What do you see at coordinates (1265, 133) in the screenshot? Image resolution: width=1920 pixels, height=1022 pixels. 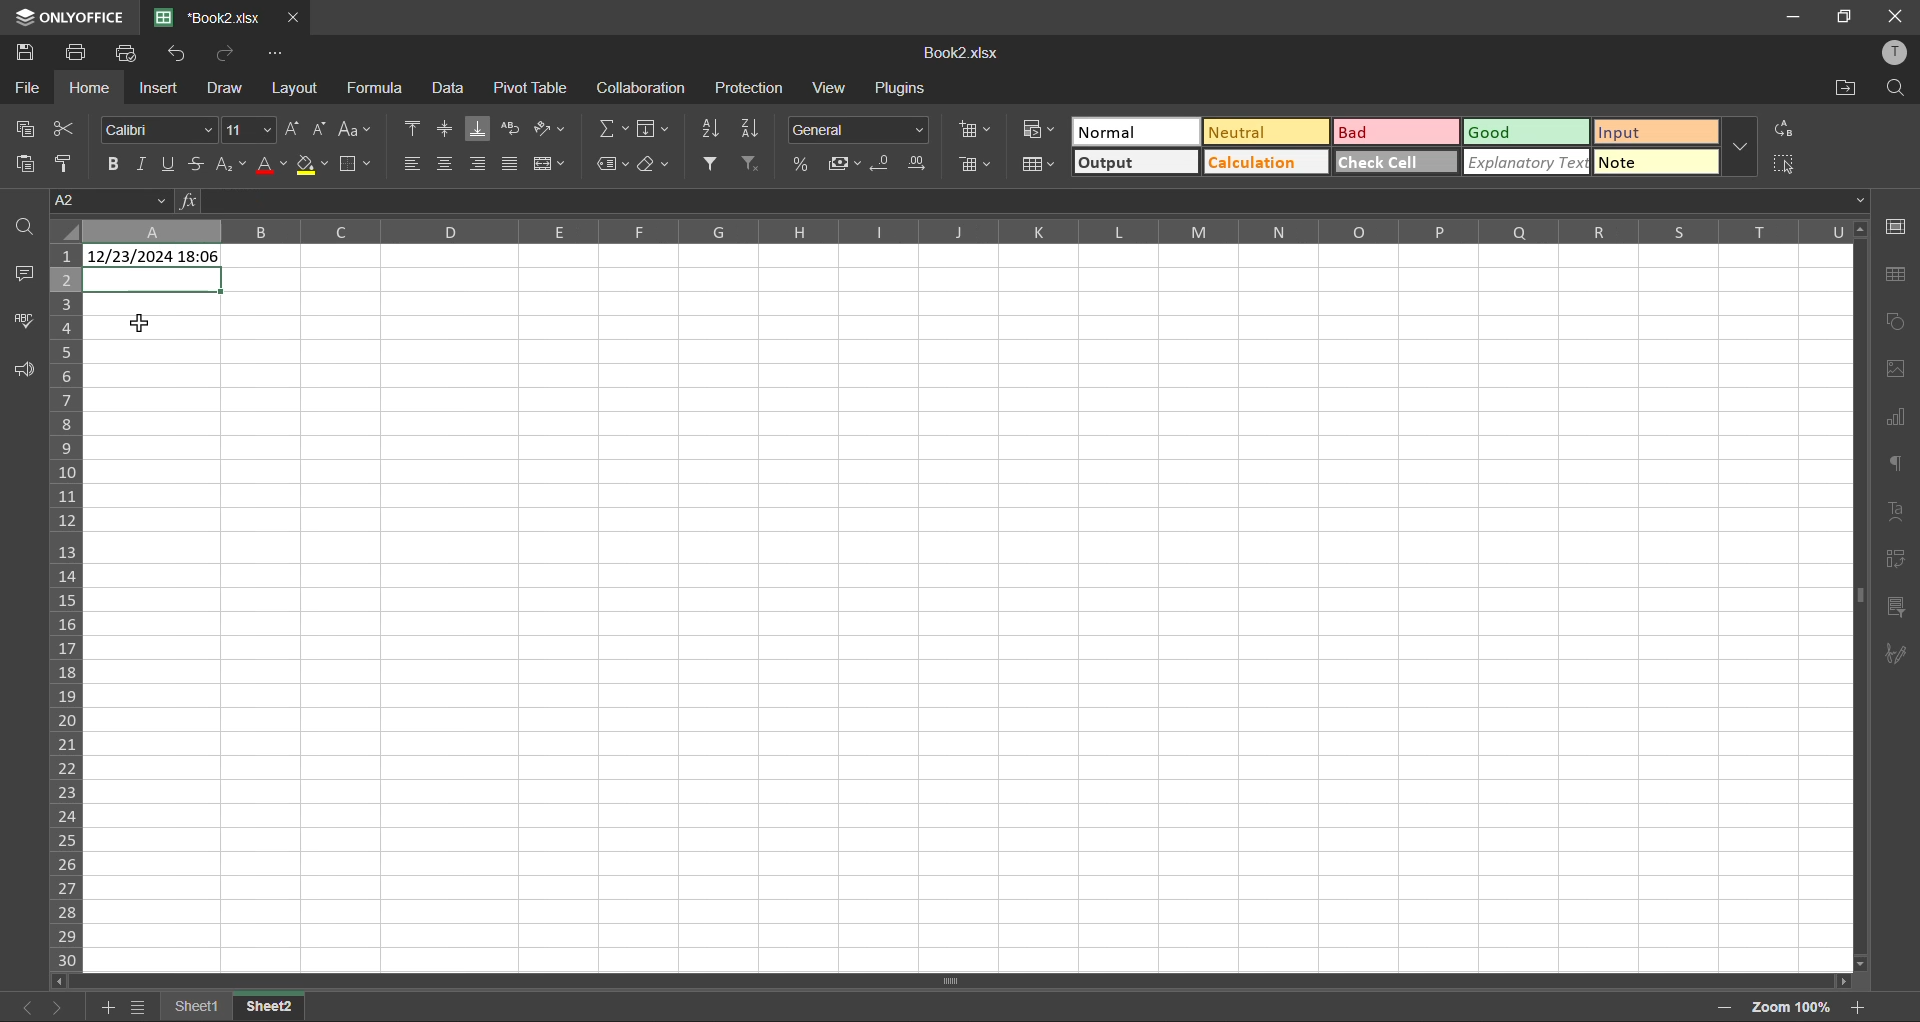 I see `neutral` at bounding box center [1265, 133].